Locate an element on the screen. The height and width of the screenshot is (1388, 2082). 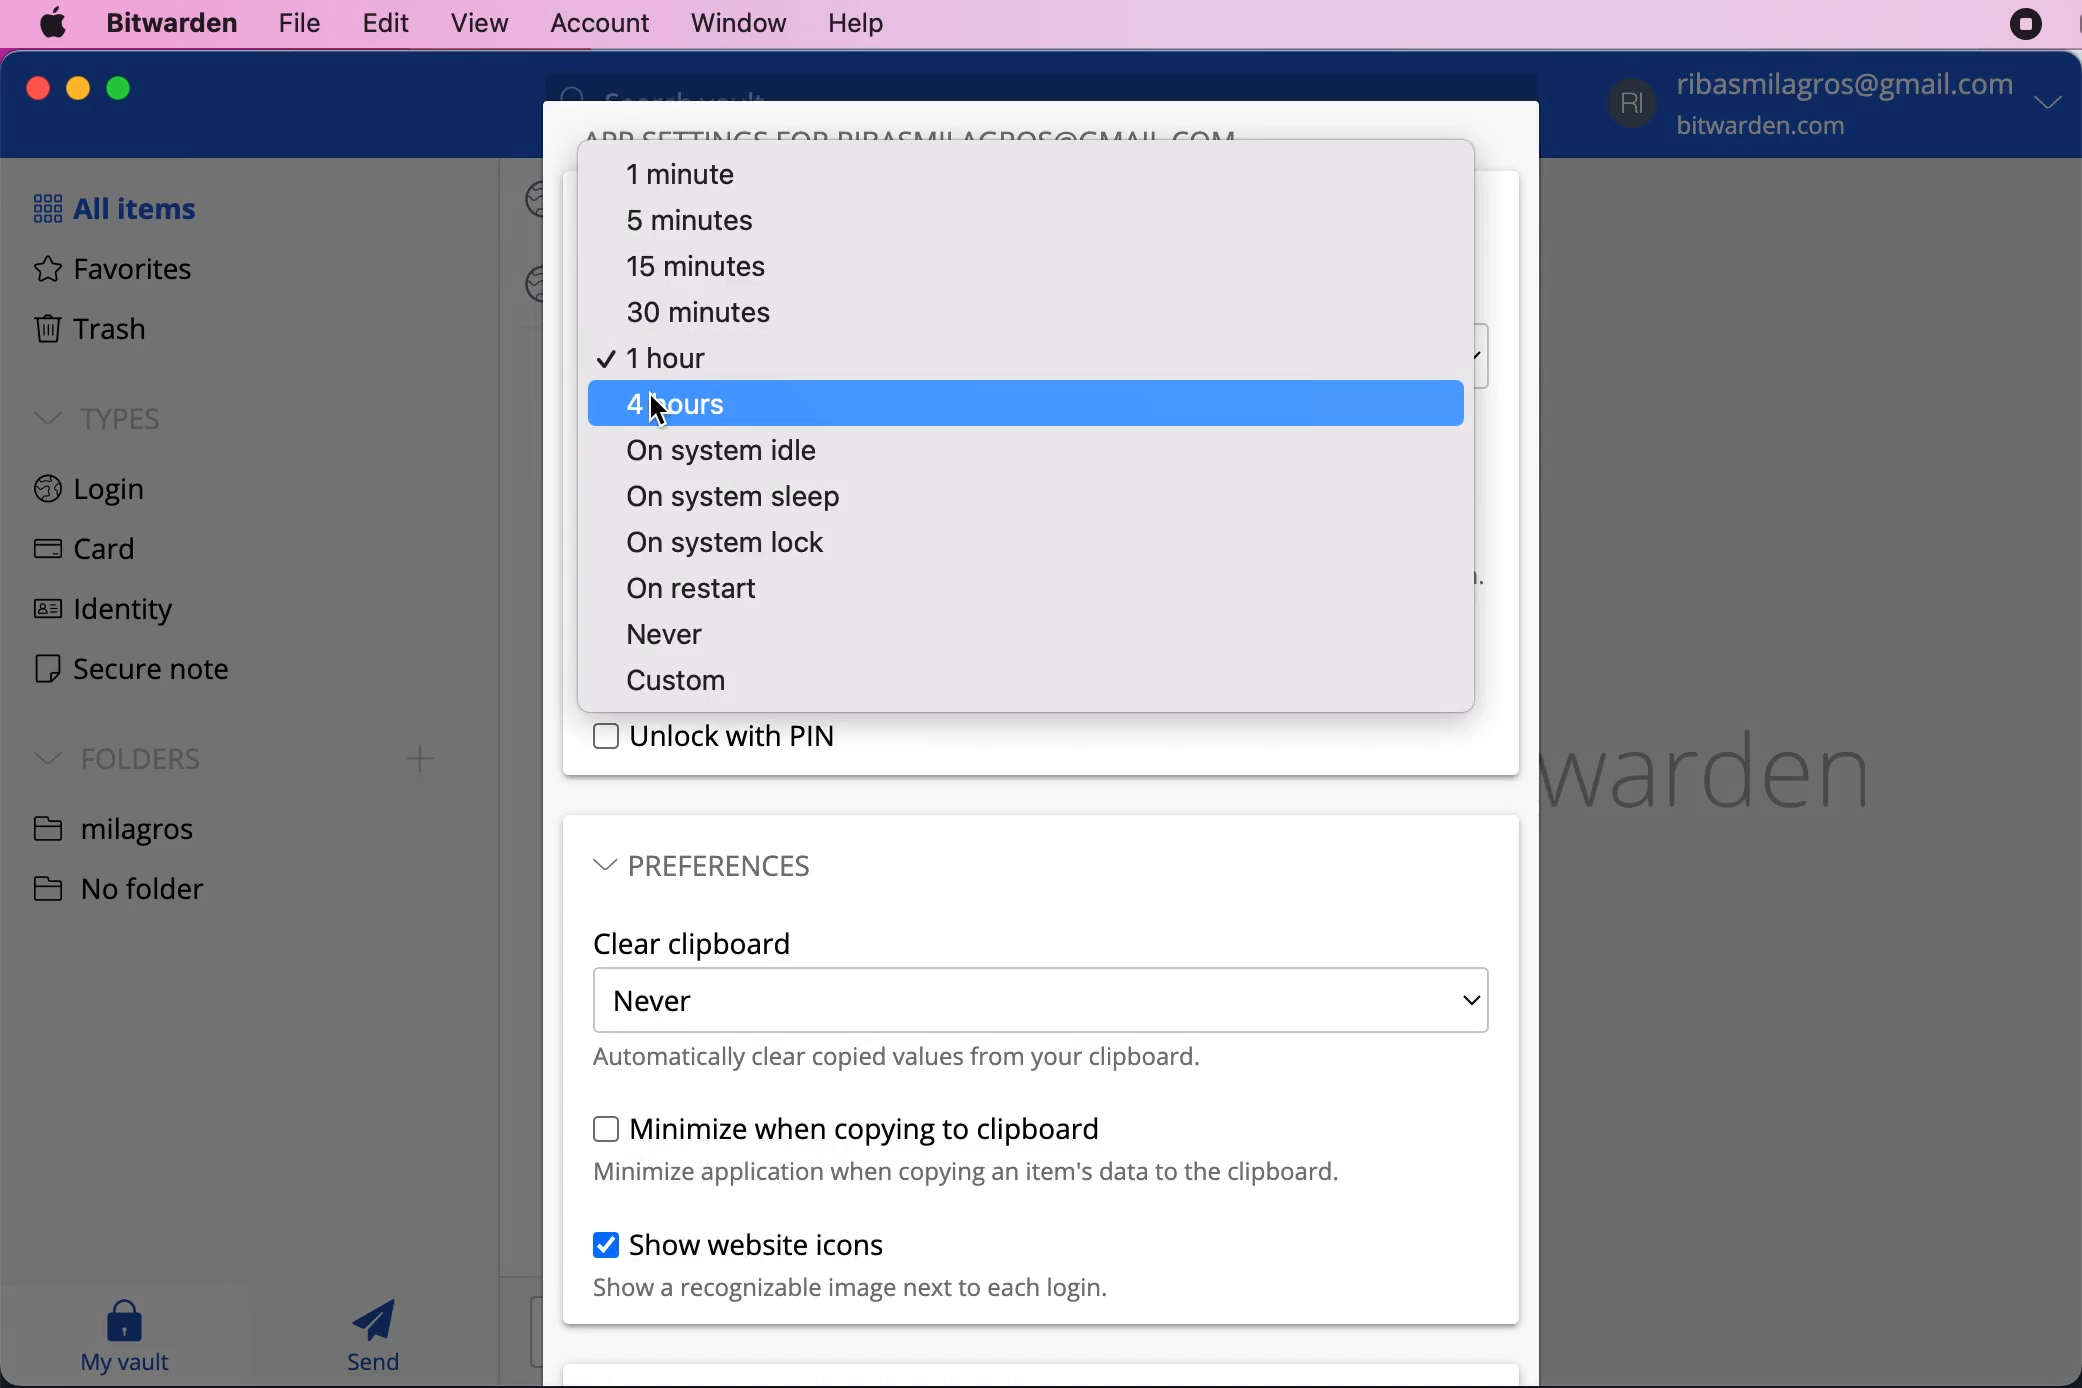
close is located at coordinates (39, 88).